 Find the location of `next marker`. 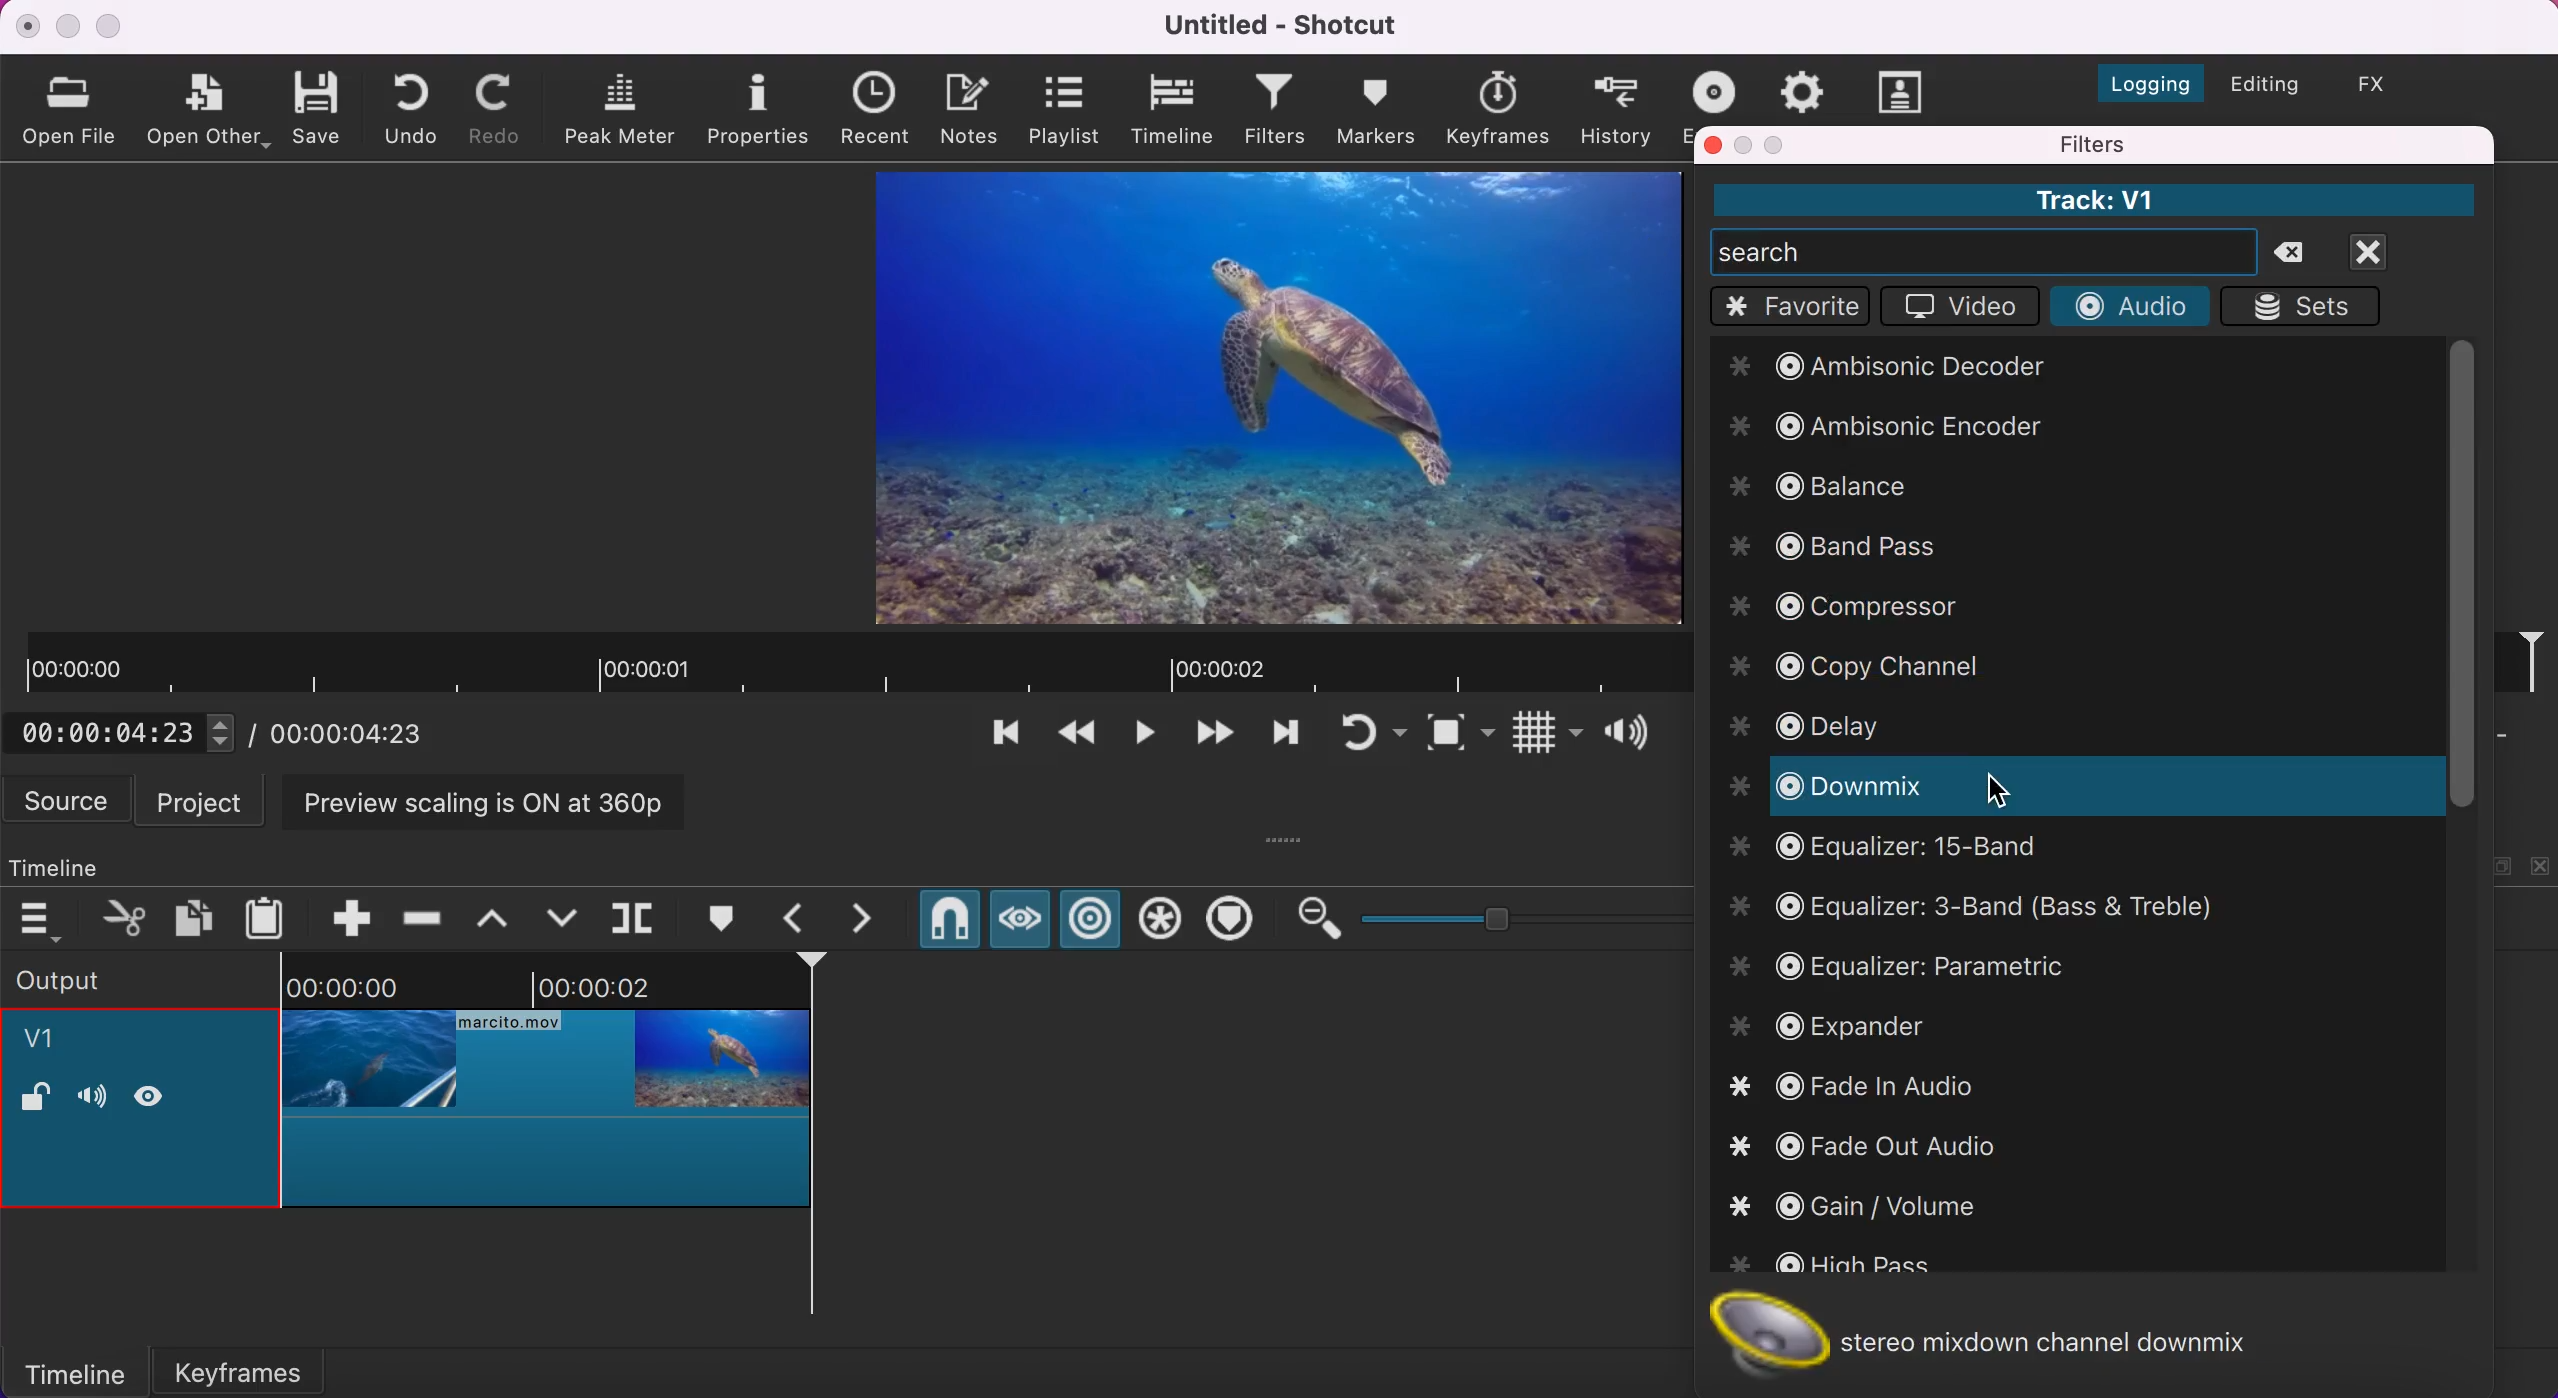

next marker is located at coordinates (874, 919).